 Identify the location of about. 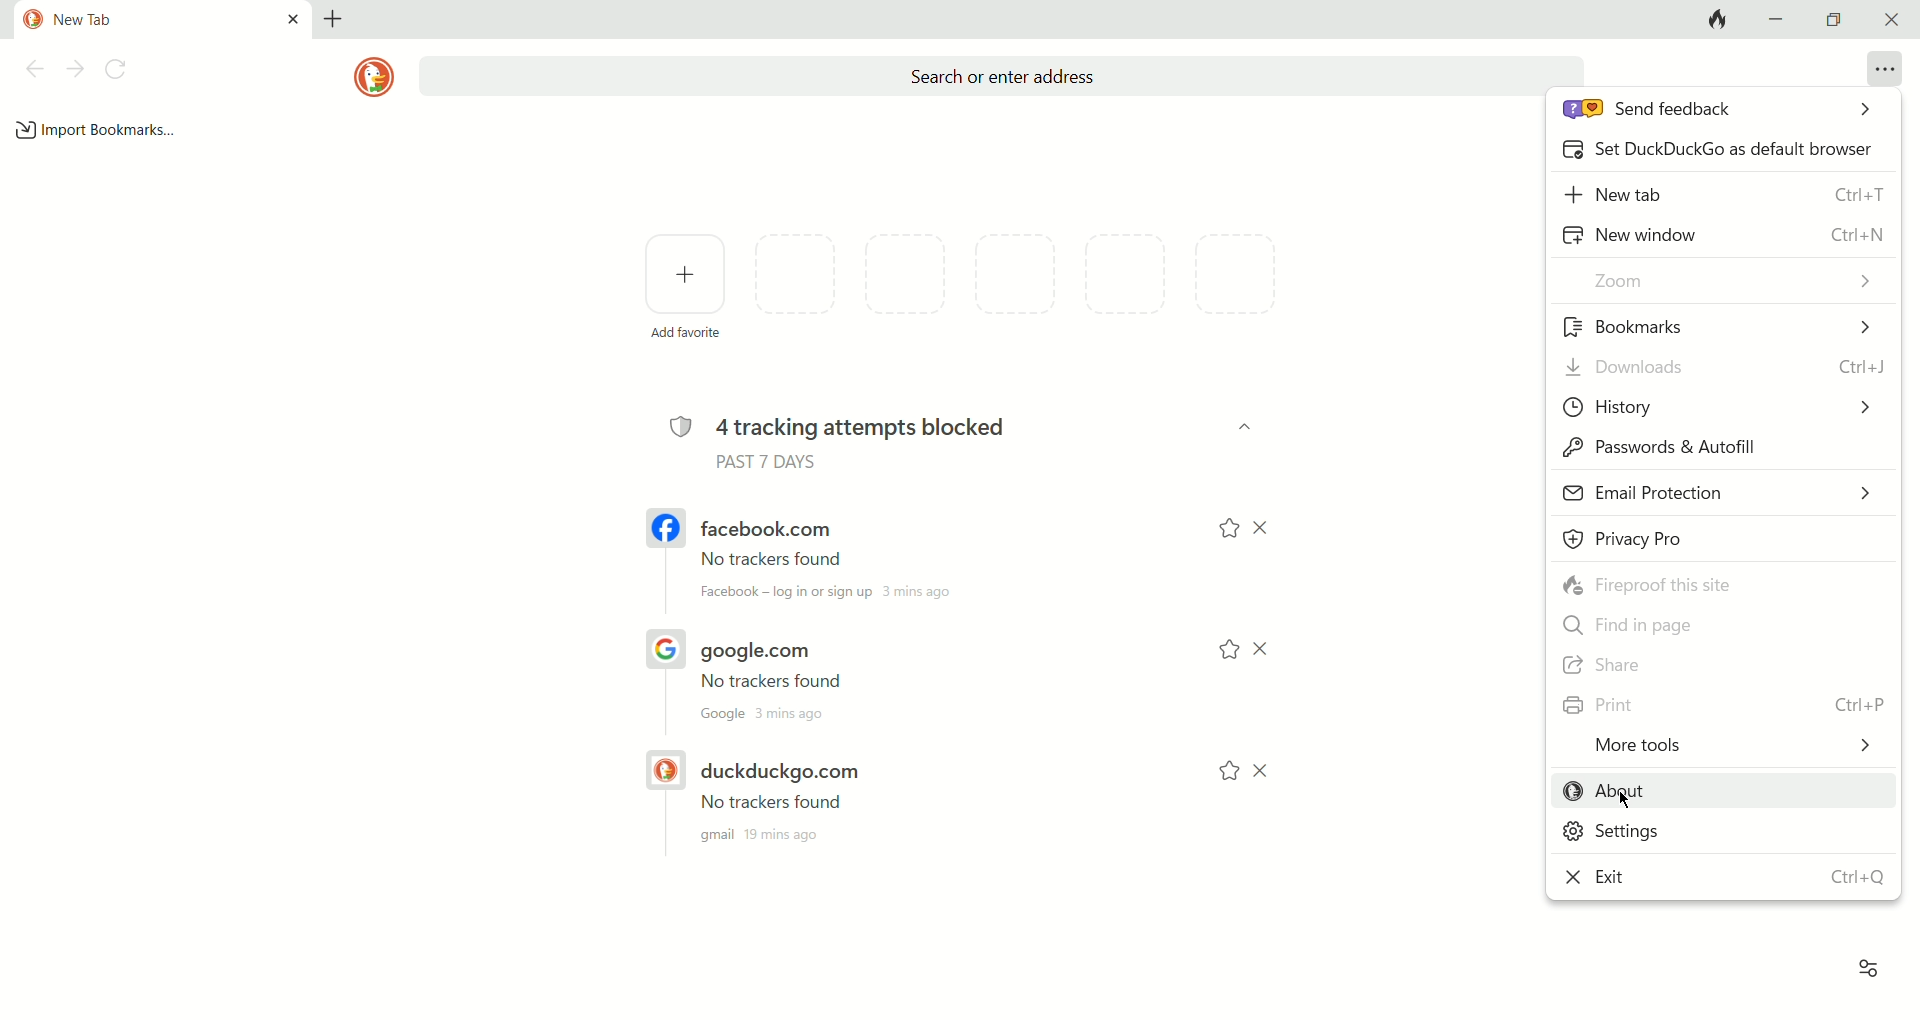
(1721, 791).